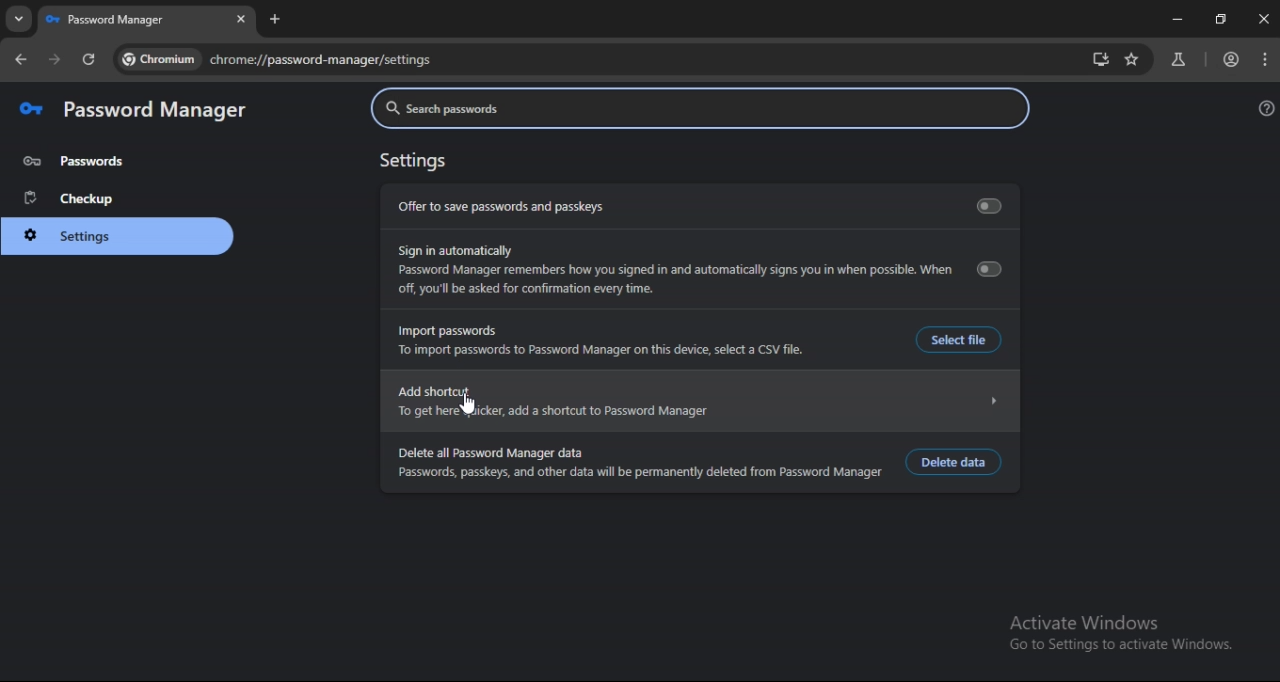  What do you see at coordinates (639, 464) in the screenshot?
I see `Delete all Password Manager data
Passwords, passkeys, and other data will be permanently deleted from Password Manager` at bounding box center [639, 464].